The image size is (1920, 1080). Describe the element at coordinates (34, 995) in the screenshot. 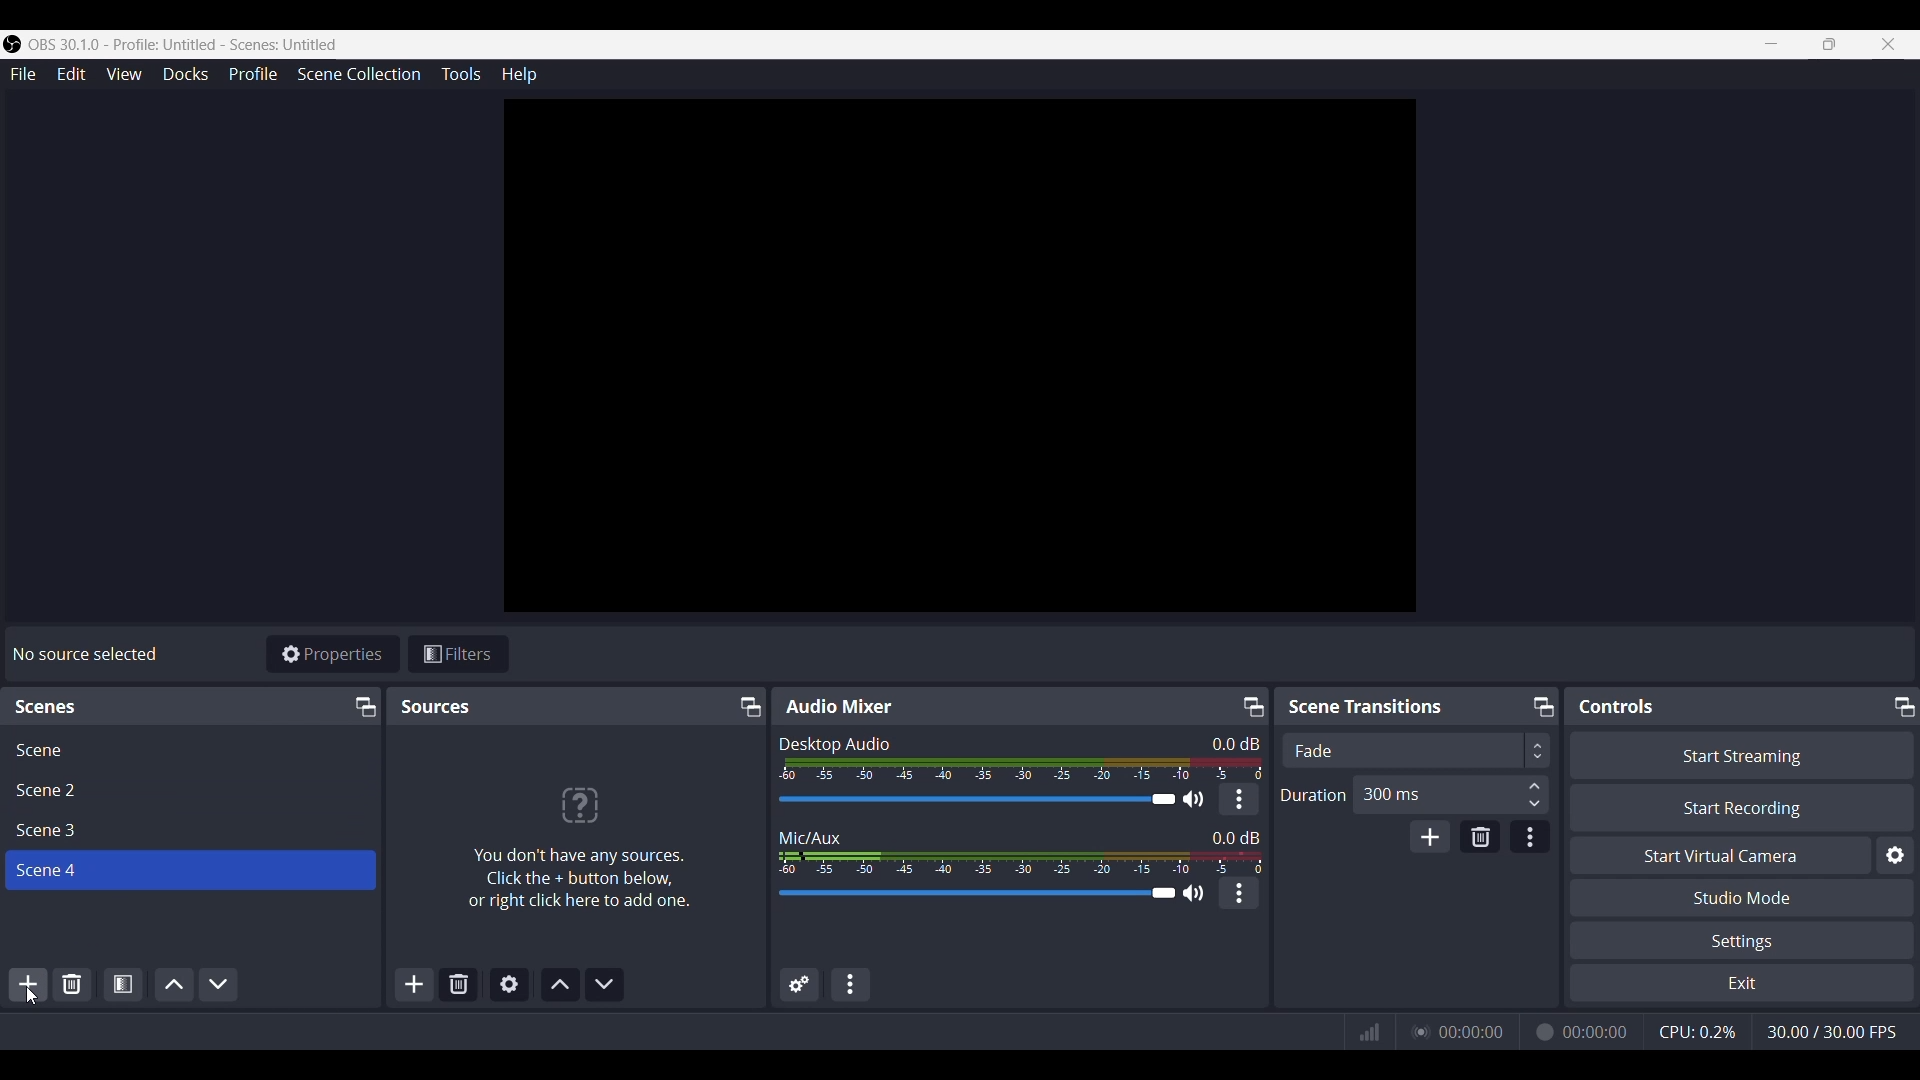

I see `Cursor` at that location.